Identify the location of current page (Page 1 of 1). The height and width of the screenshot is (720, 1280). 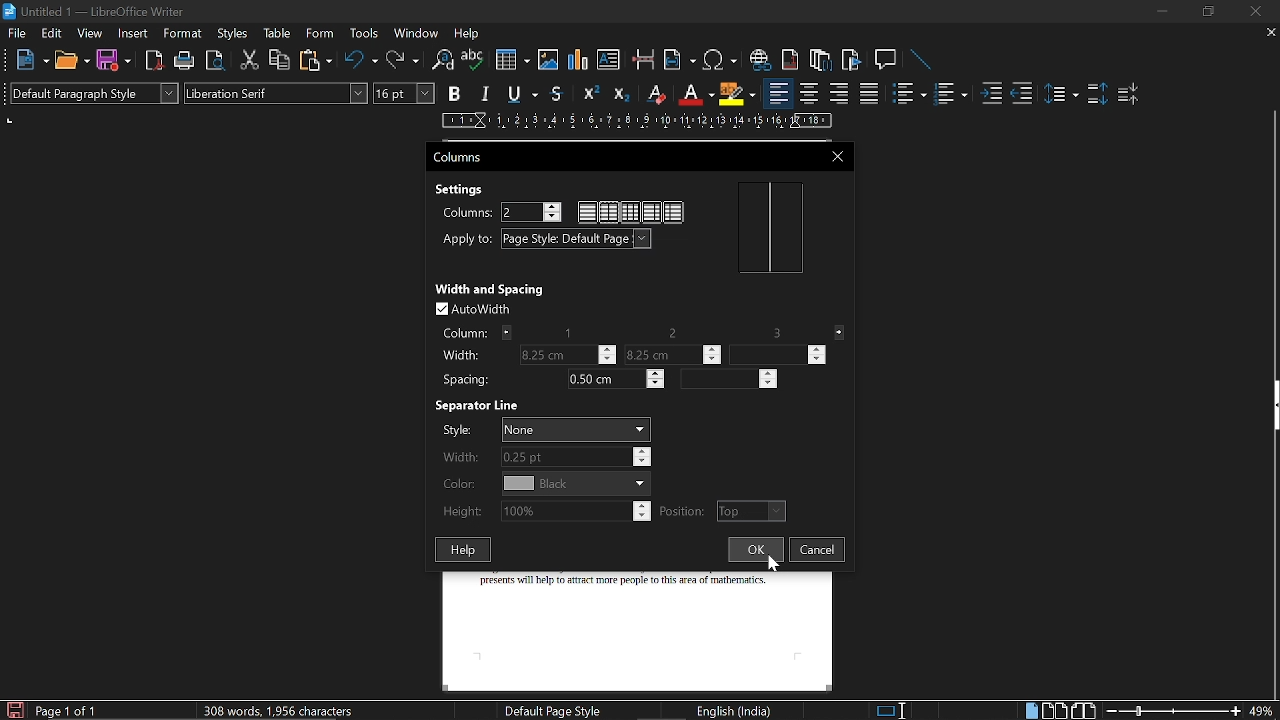
(72, 711).